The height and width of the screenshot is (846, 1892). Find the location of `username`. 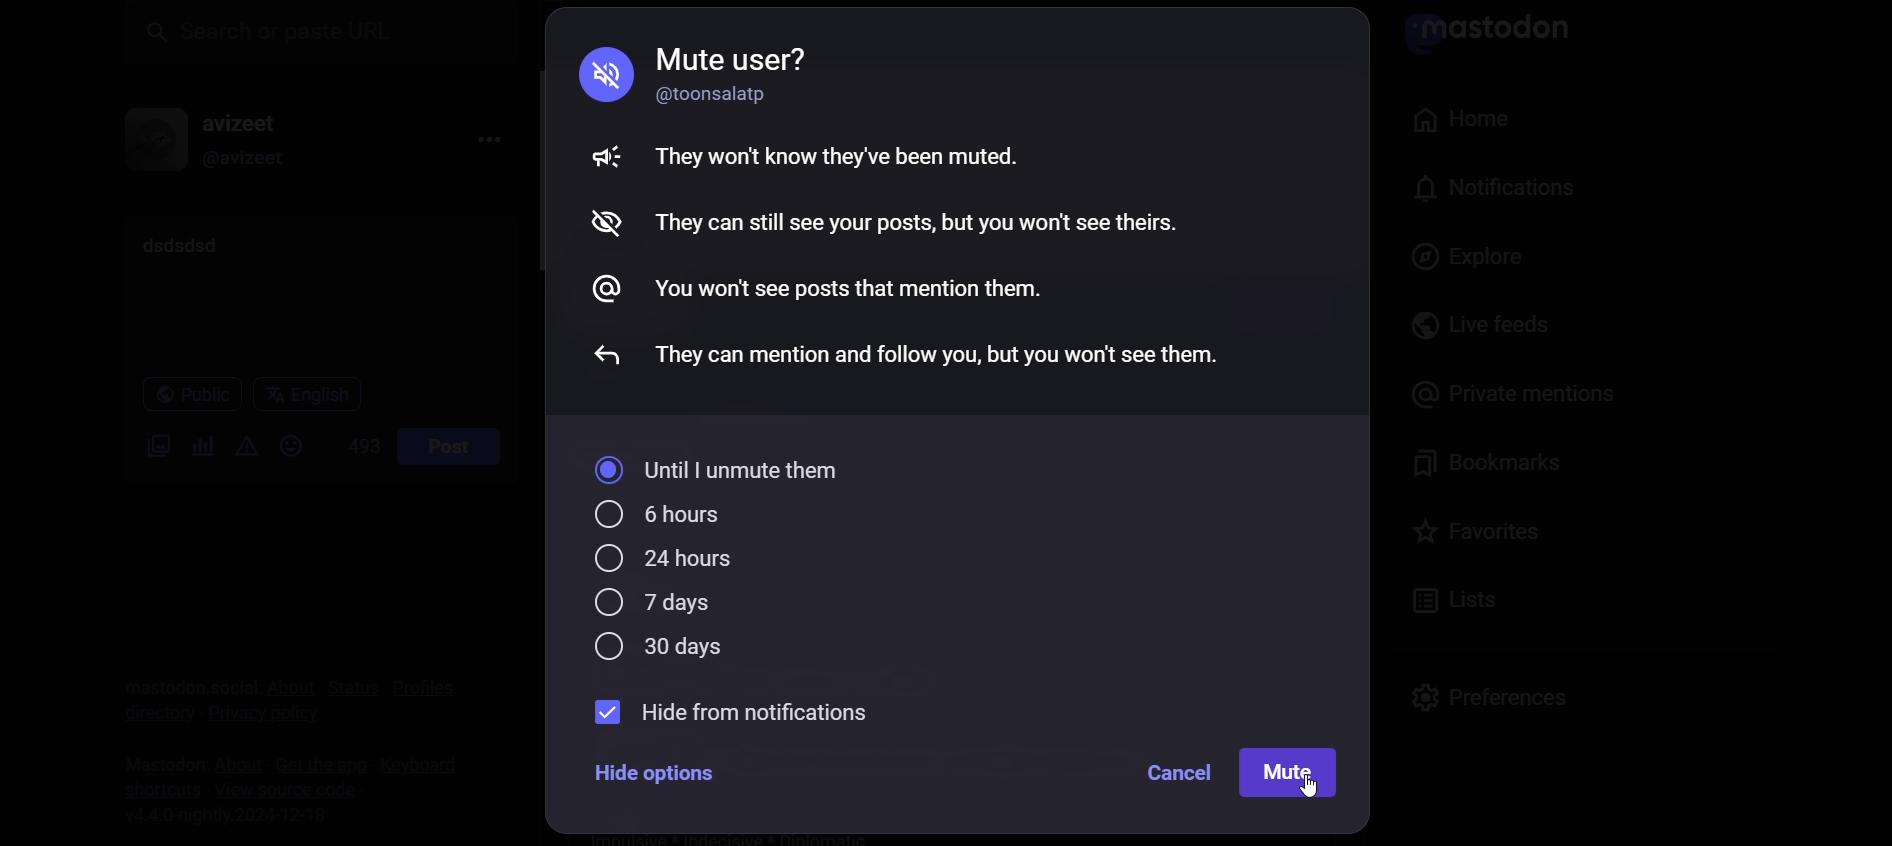

username is located at coordinates (251, 120).